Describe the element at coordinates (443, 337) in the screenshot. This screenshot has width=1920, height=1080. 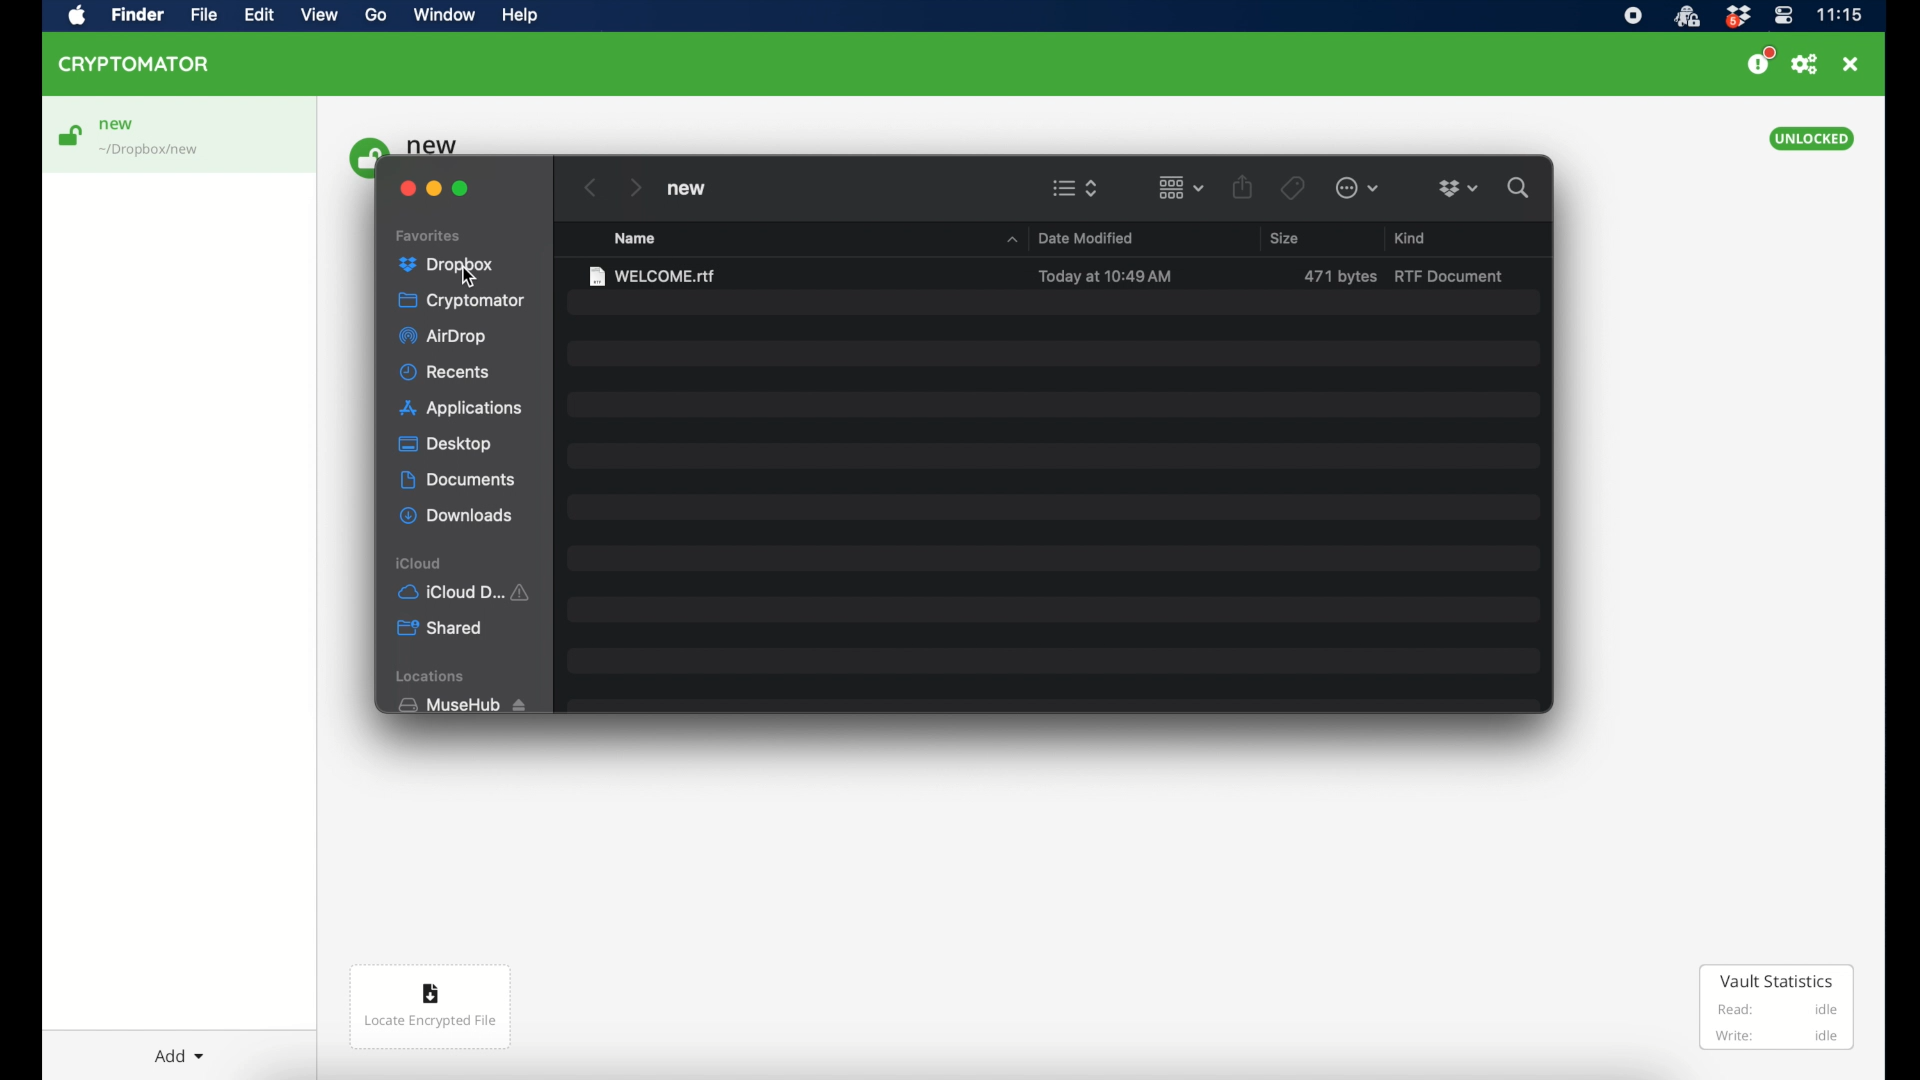
I see `airdrop` at that location.